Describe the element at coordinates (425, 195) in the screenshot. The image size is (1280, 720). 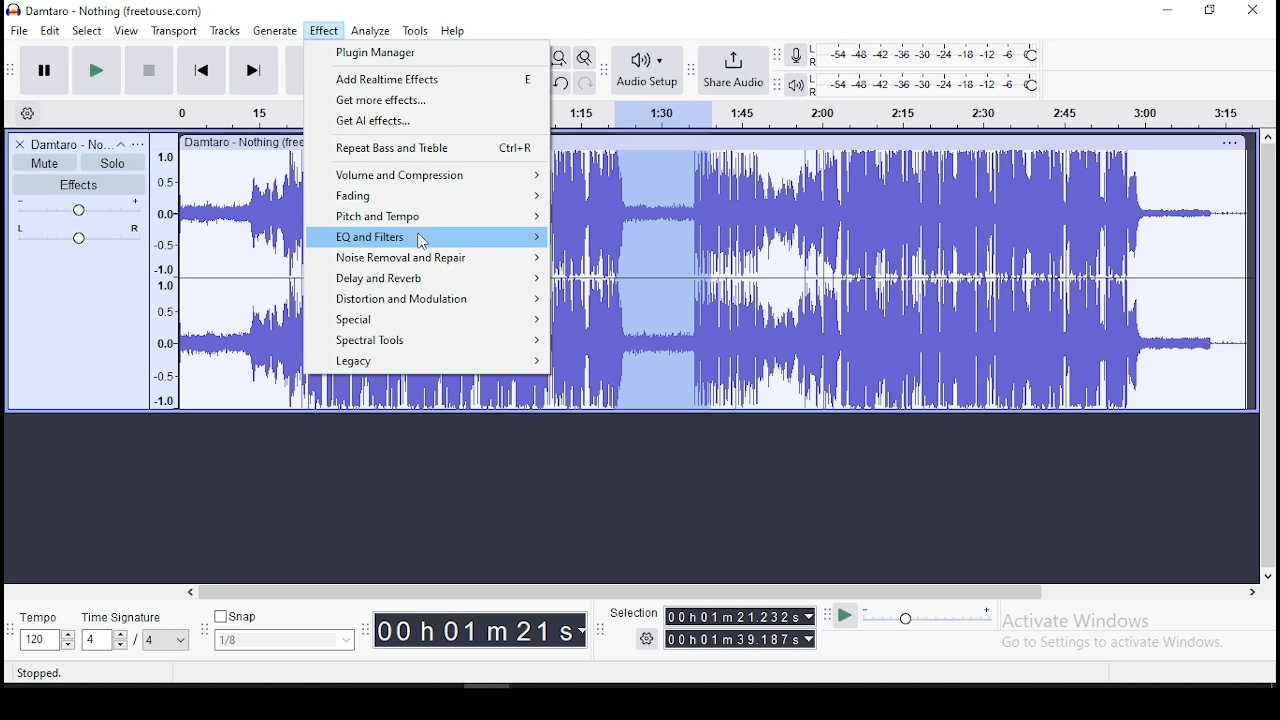
I see `fading` at that location.